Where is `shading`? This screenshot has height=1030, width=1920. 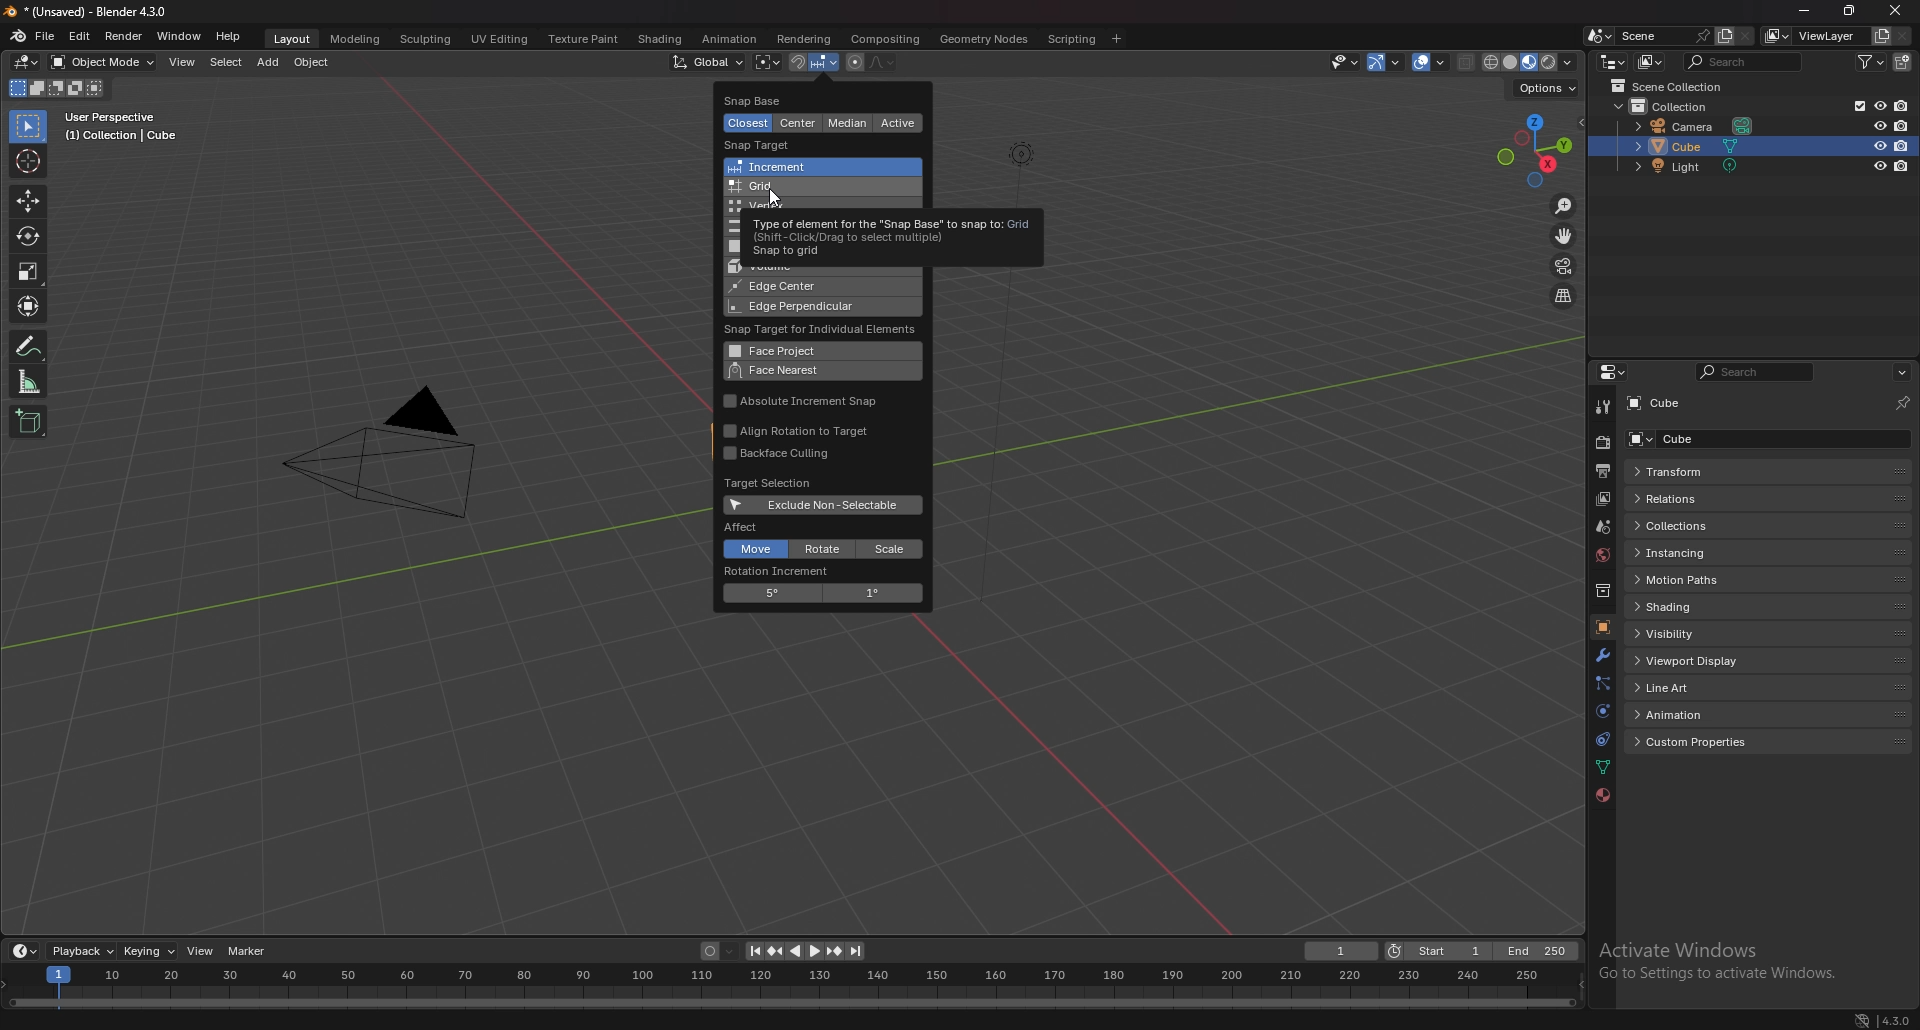 shading is located at coordinates (1701, 606).